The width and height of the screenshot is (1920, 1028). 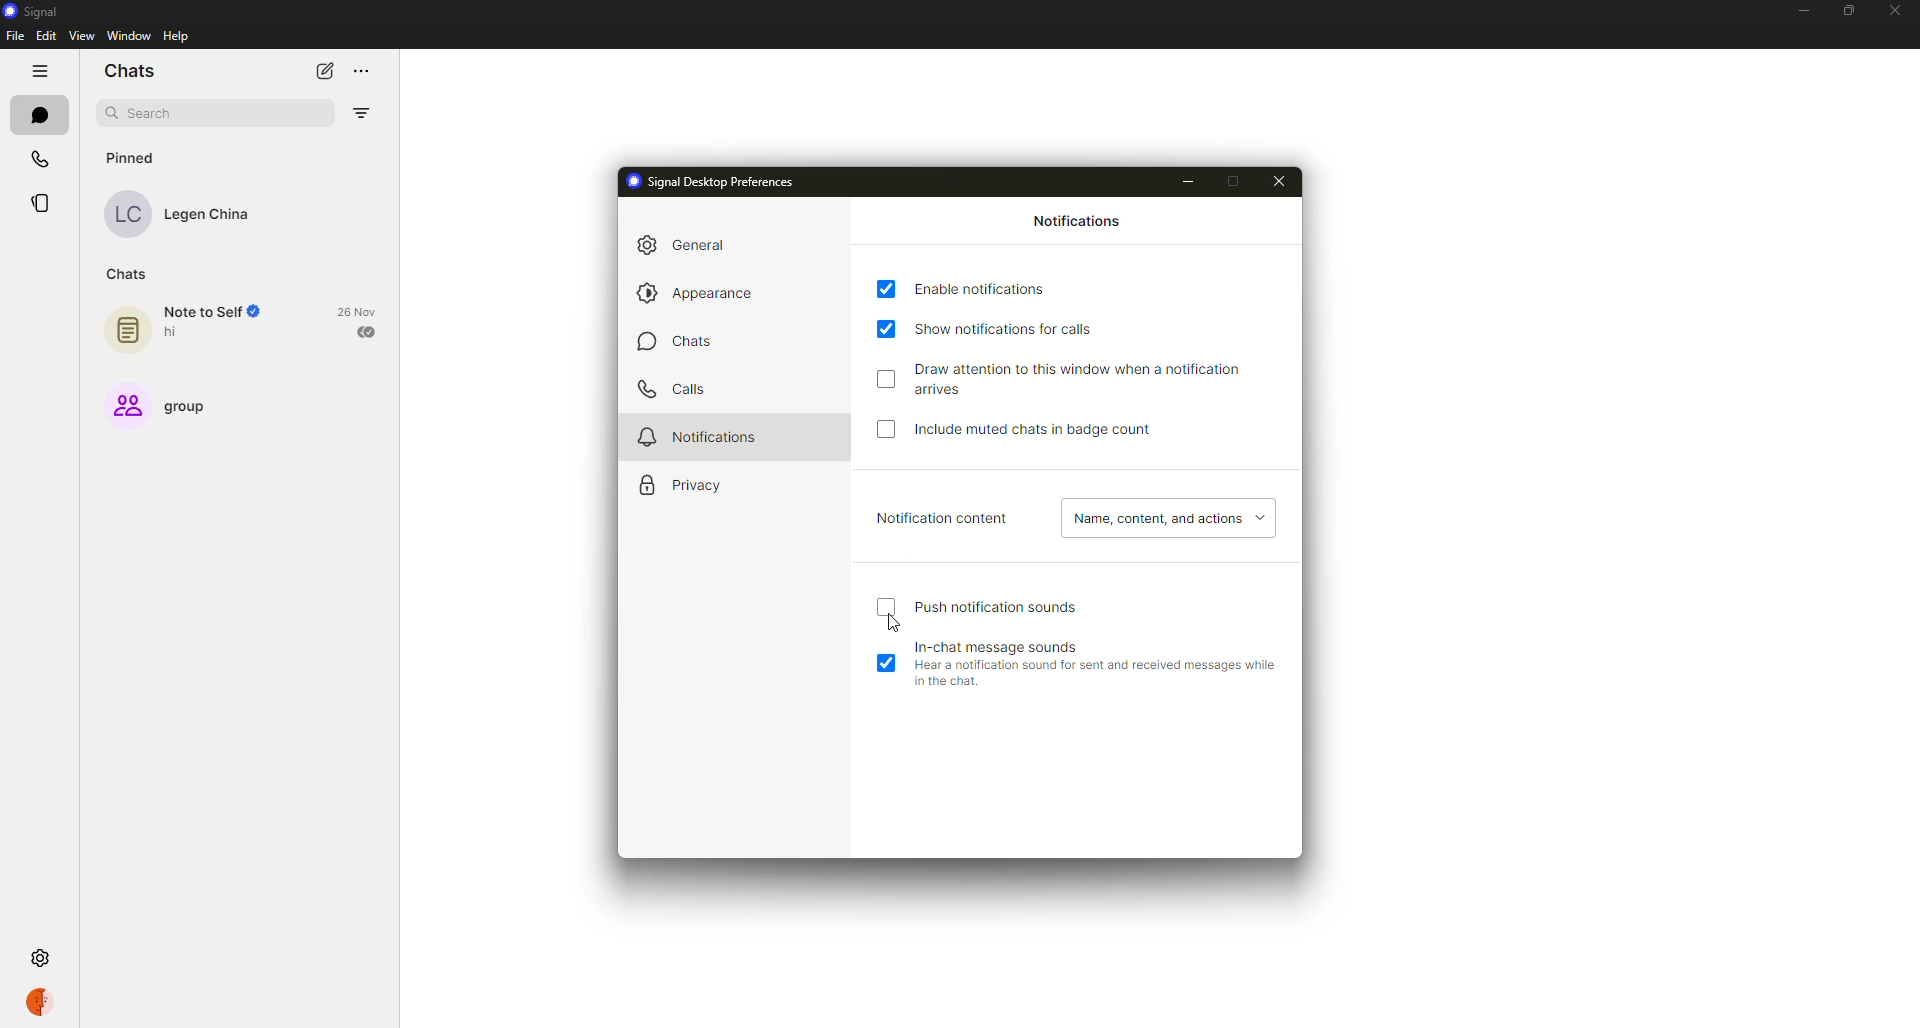 What do you see at coordinates (192, 211) in the screenshot?
I see `contact` at bounding box center [192, 211].